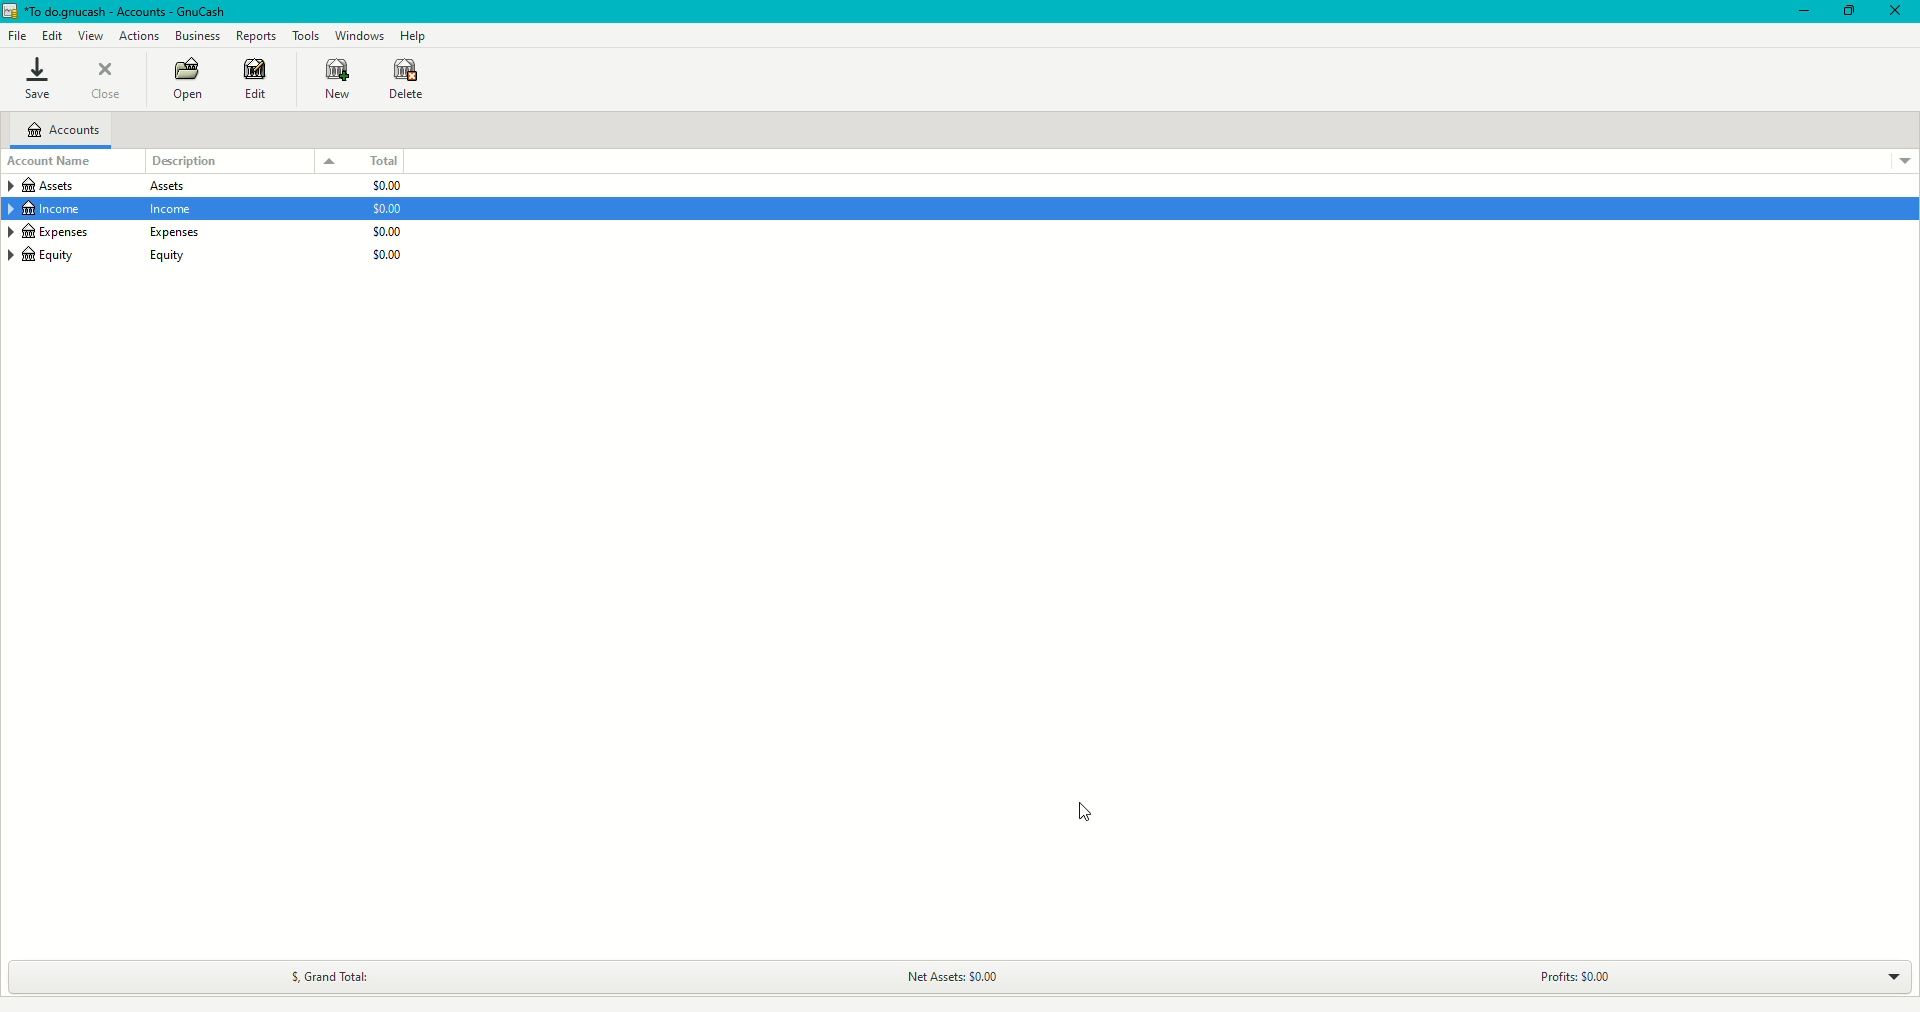 The height and width of the screenshot is (1012, 1920). What do you see at coordinates (38, 80) in the screenshot?
I see `Save` at bounding box center [38, 80].